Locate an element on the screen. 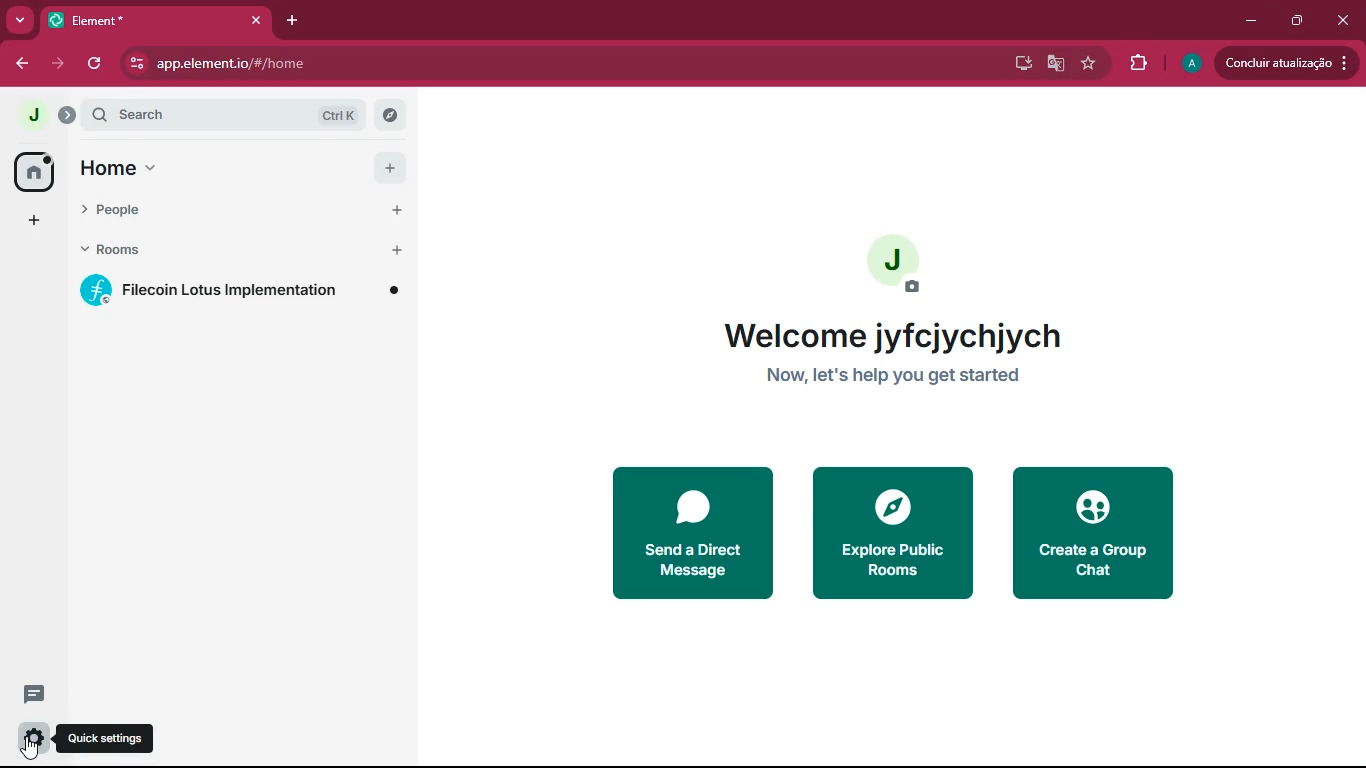 This screenshot has height=768, width=1366. settings  is located at coordinates (29, 741).